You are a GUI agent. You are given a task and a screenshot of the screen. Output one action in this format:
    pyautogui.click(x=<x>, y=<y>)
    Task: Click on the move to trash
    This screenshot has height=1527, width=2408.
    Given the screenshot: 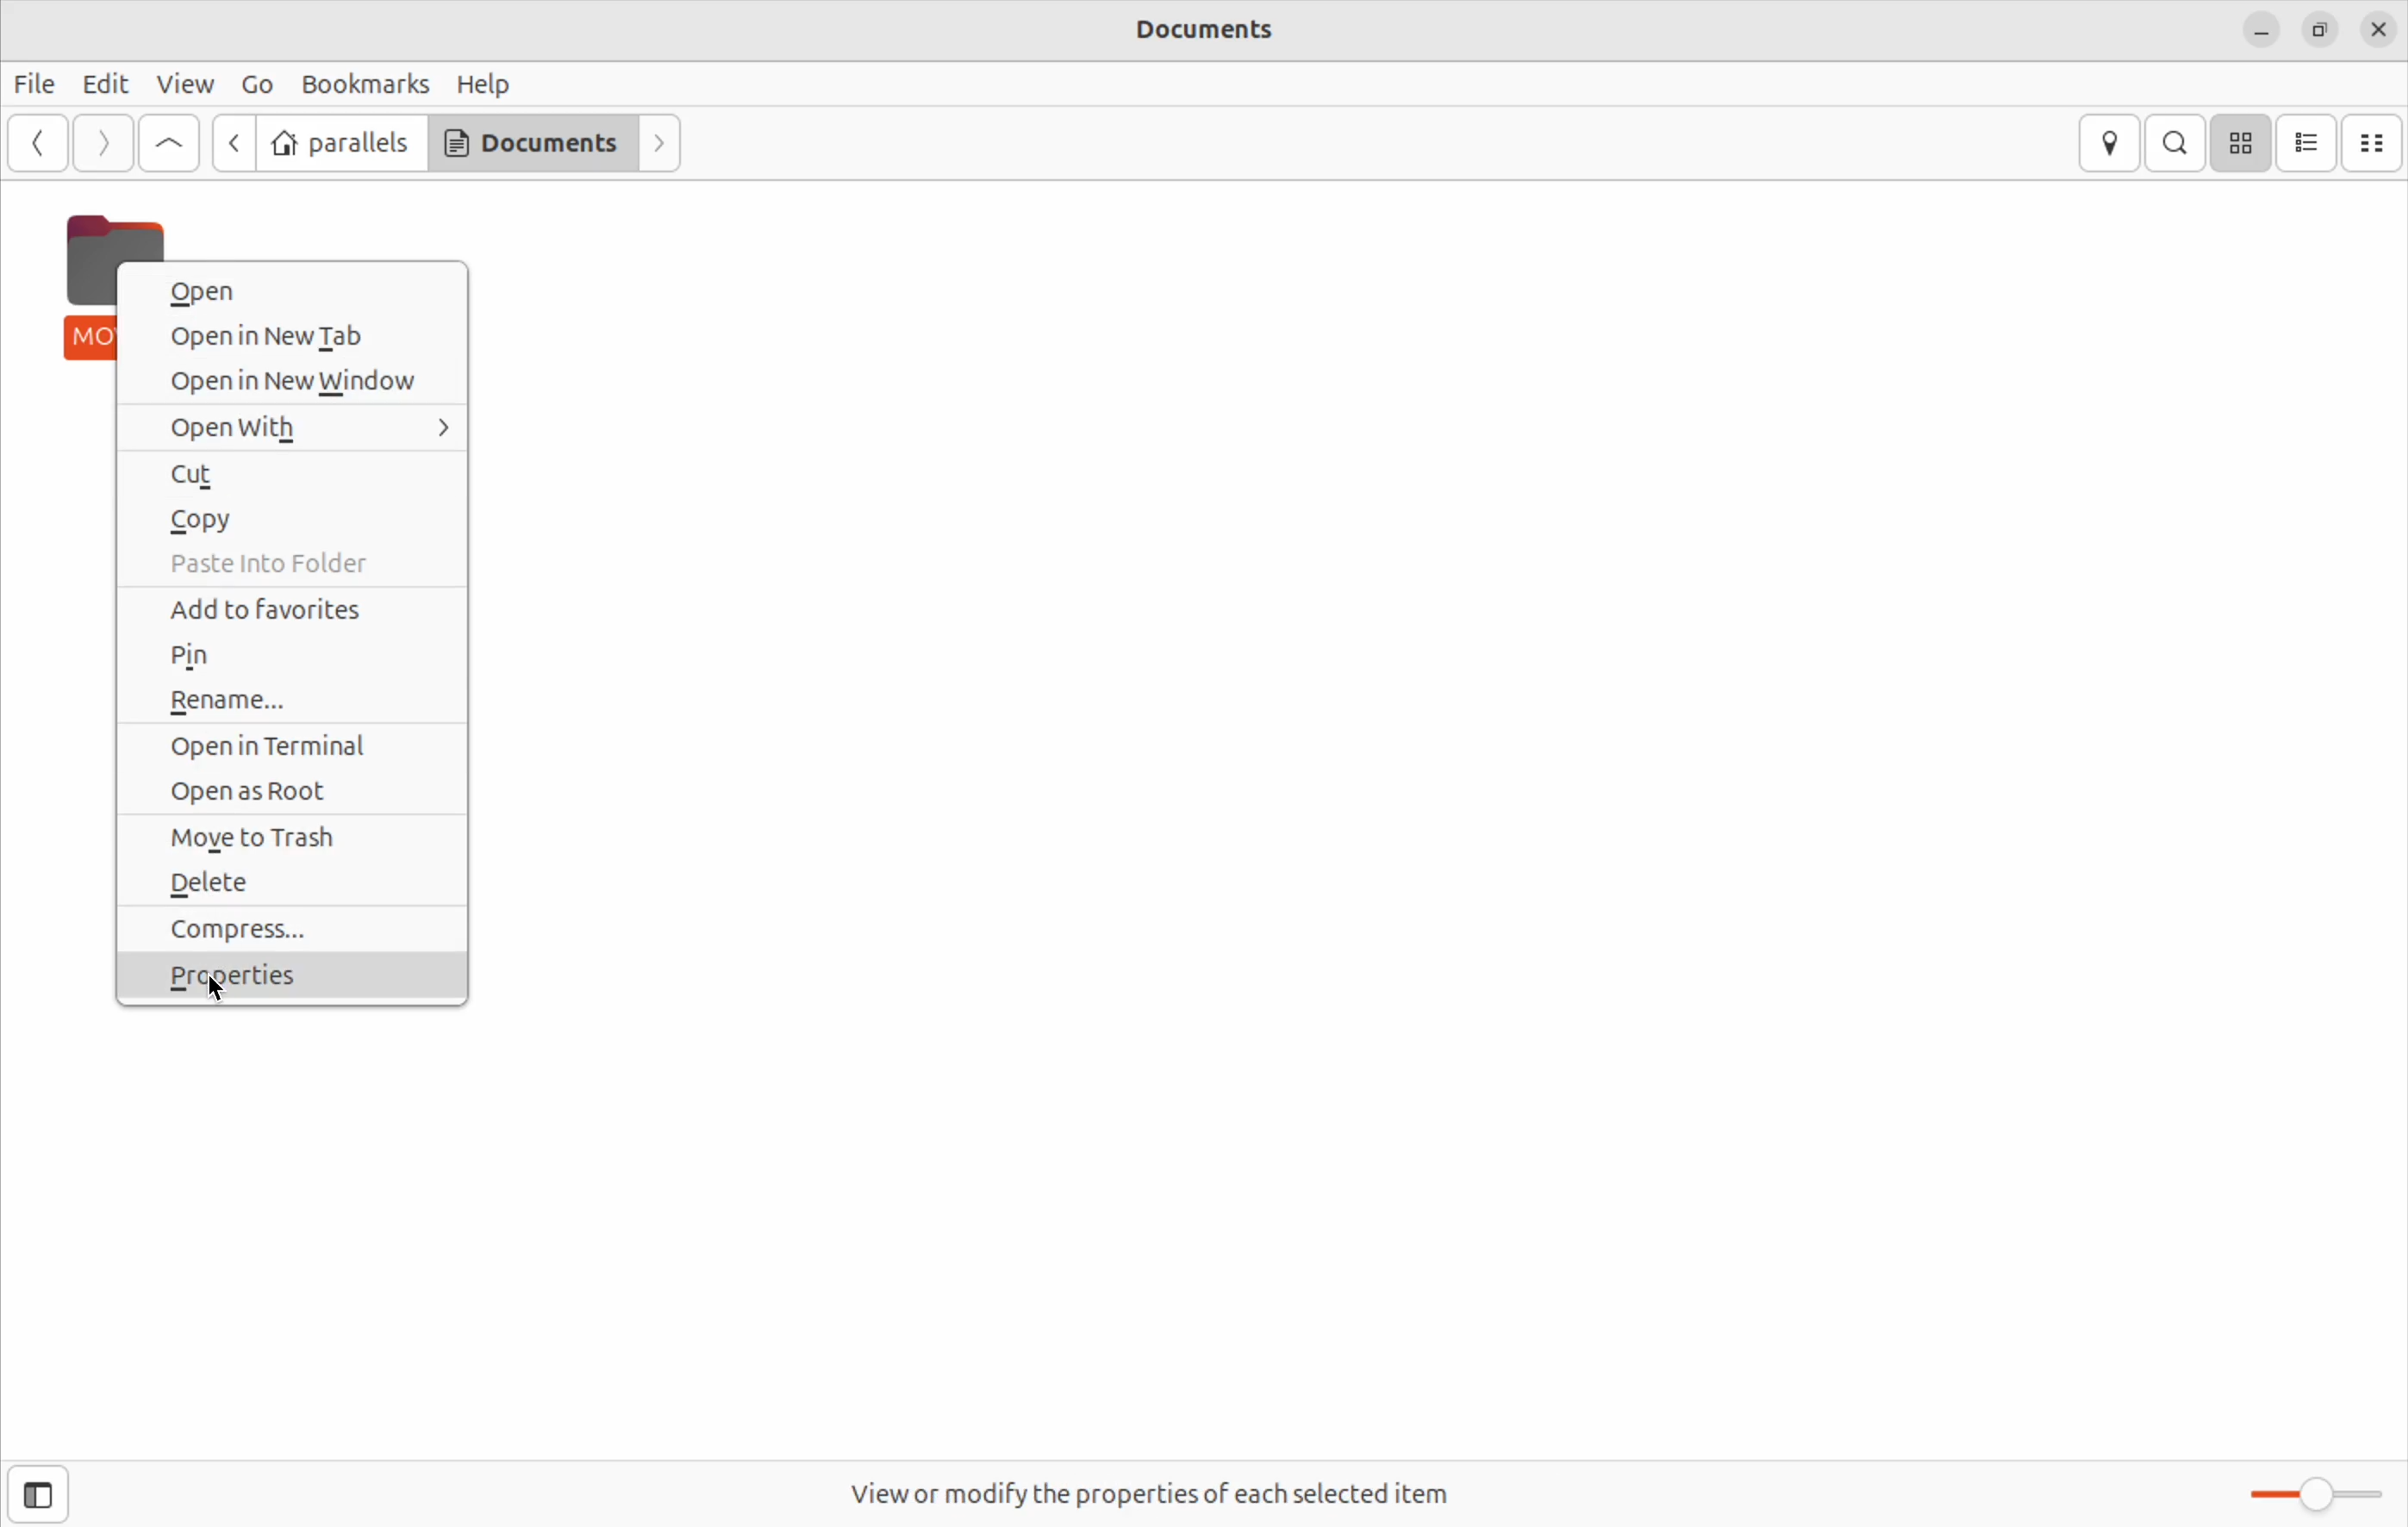 What is the action you would take?
    pyautogui.click(x=299, y=835)
    